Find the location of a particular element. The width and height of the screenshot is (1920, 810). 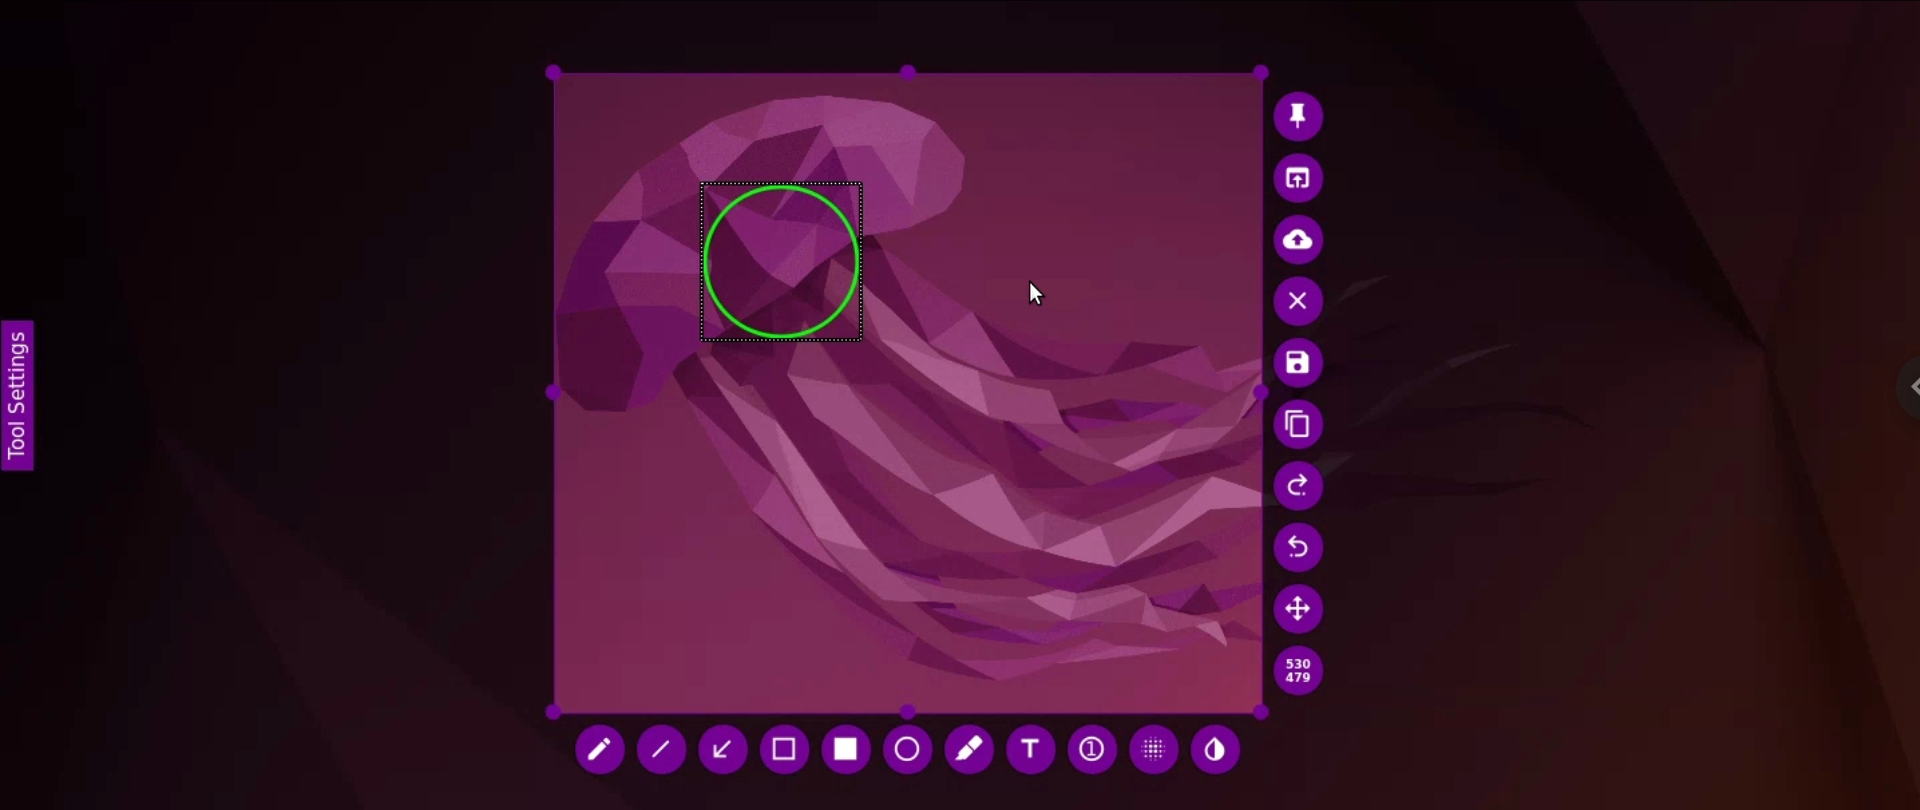

selection is located at coordinates (786, 747).